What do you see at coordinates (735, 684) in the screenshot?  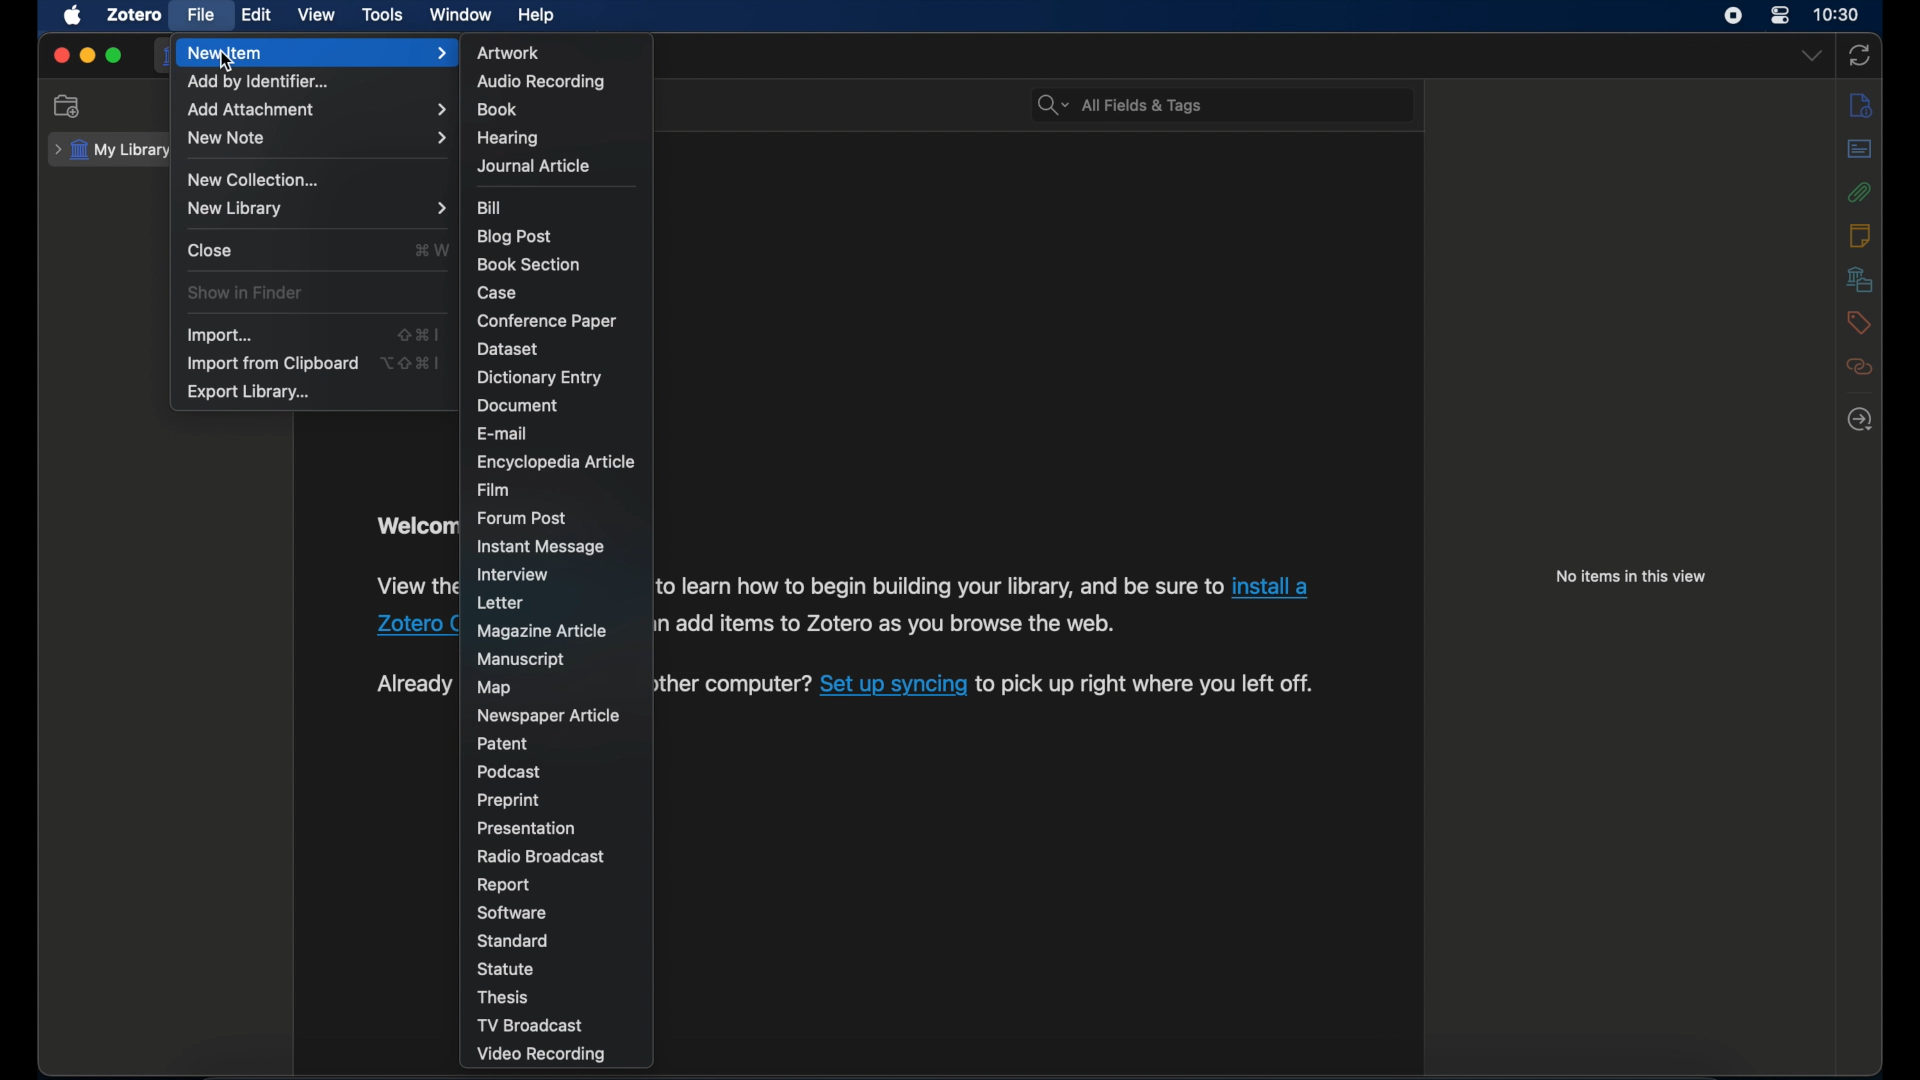 I see `text` at bounding box center [735, 684].